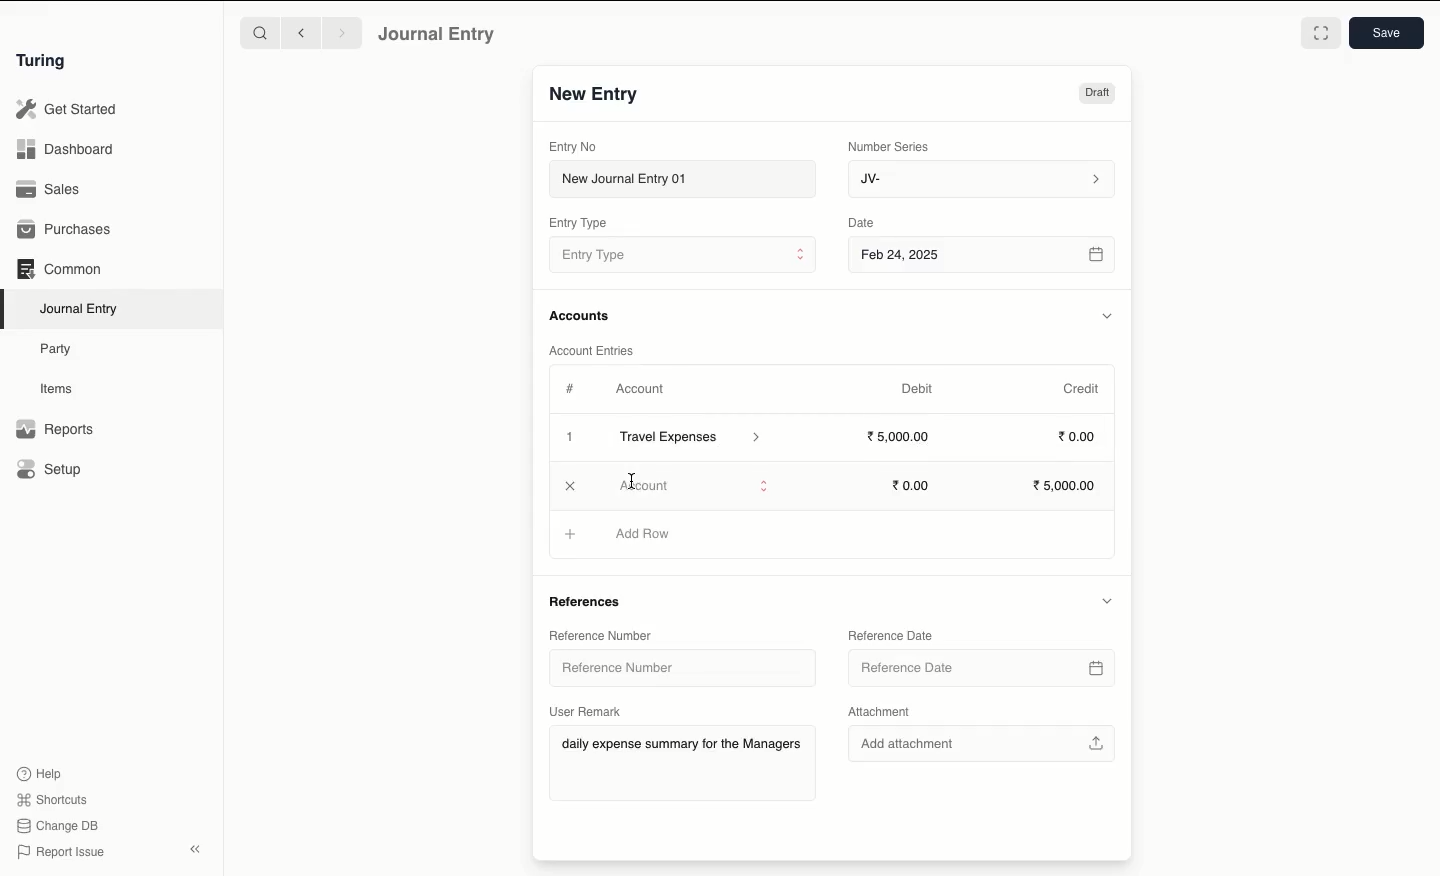  Describe the element at coordinates (984, 257) in the screenshot. I see `Feb 24, 2025` at that location.